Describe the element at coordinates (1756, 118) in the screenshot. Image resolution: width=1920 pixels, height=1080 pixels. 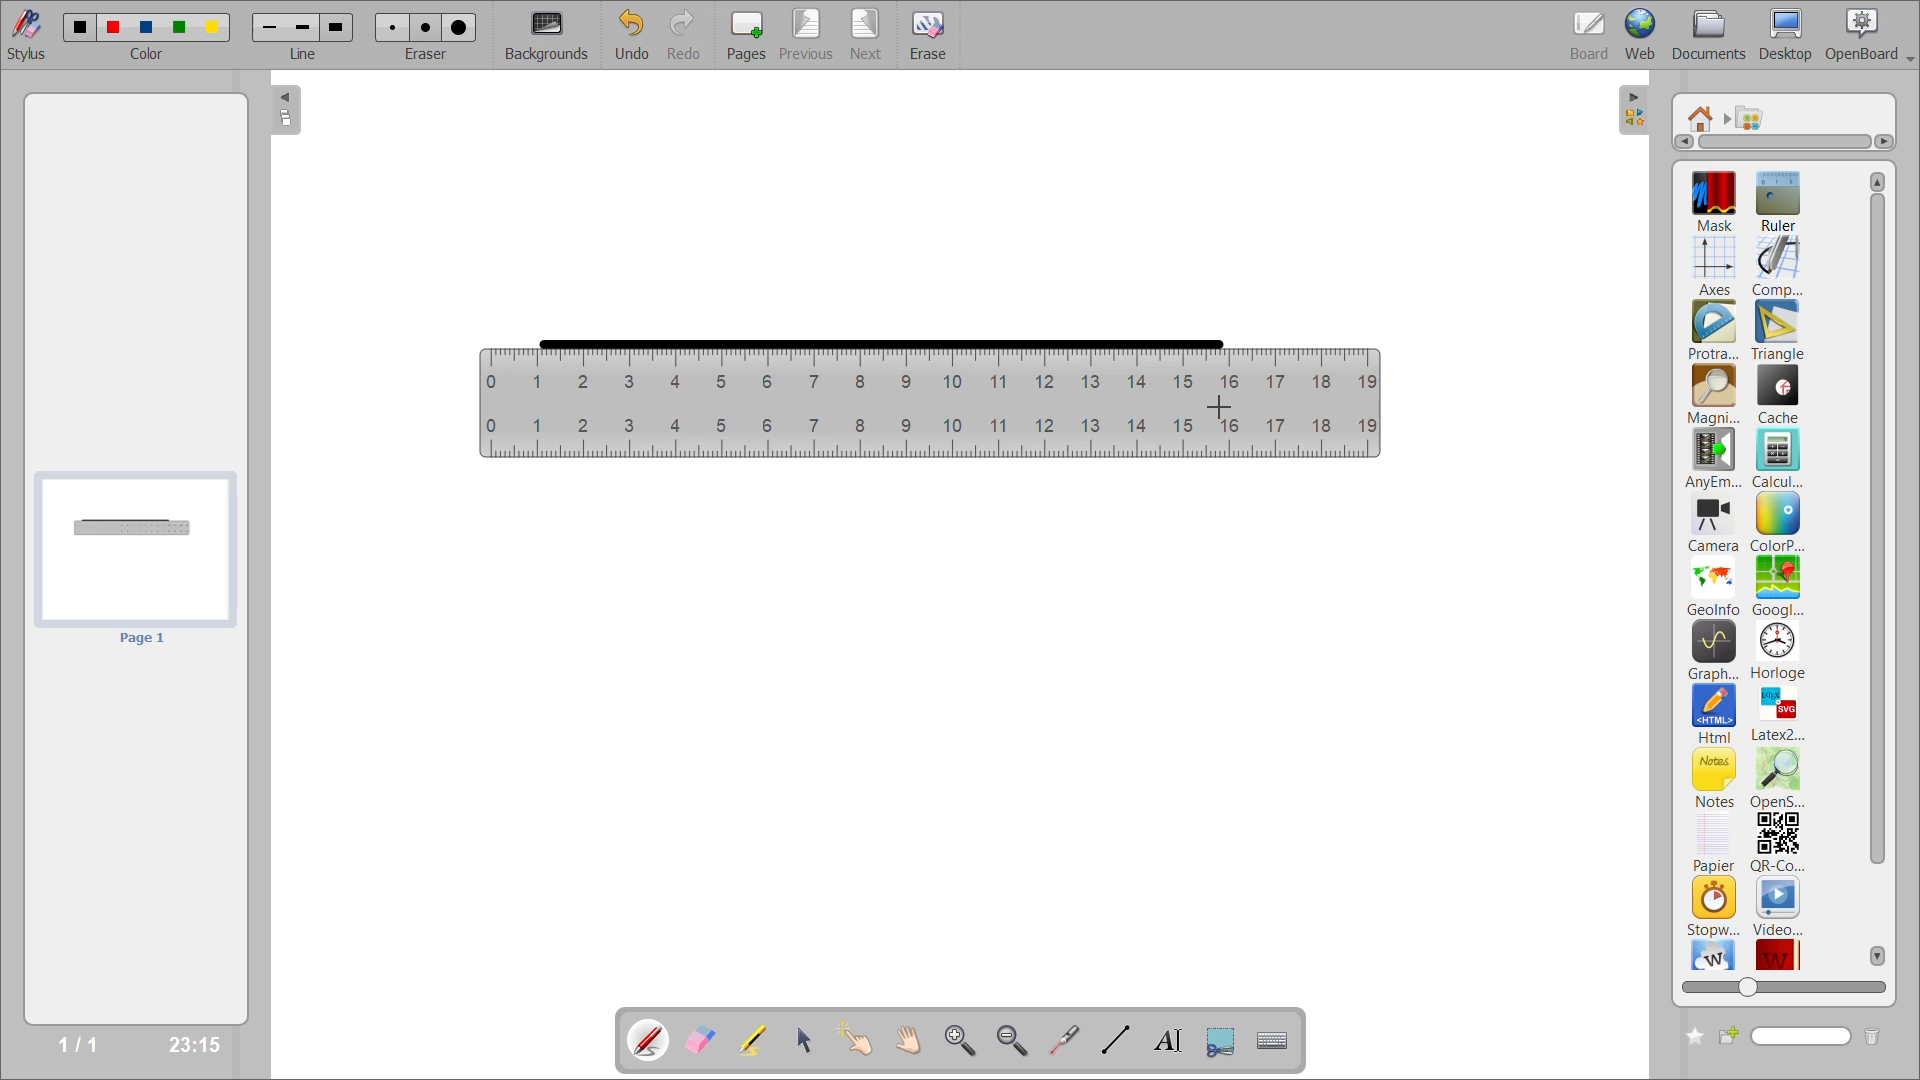
I see `applications` at that location.